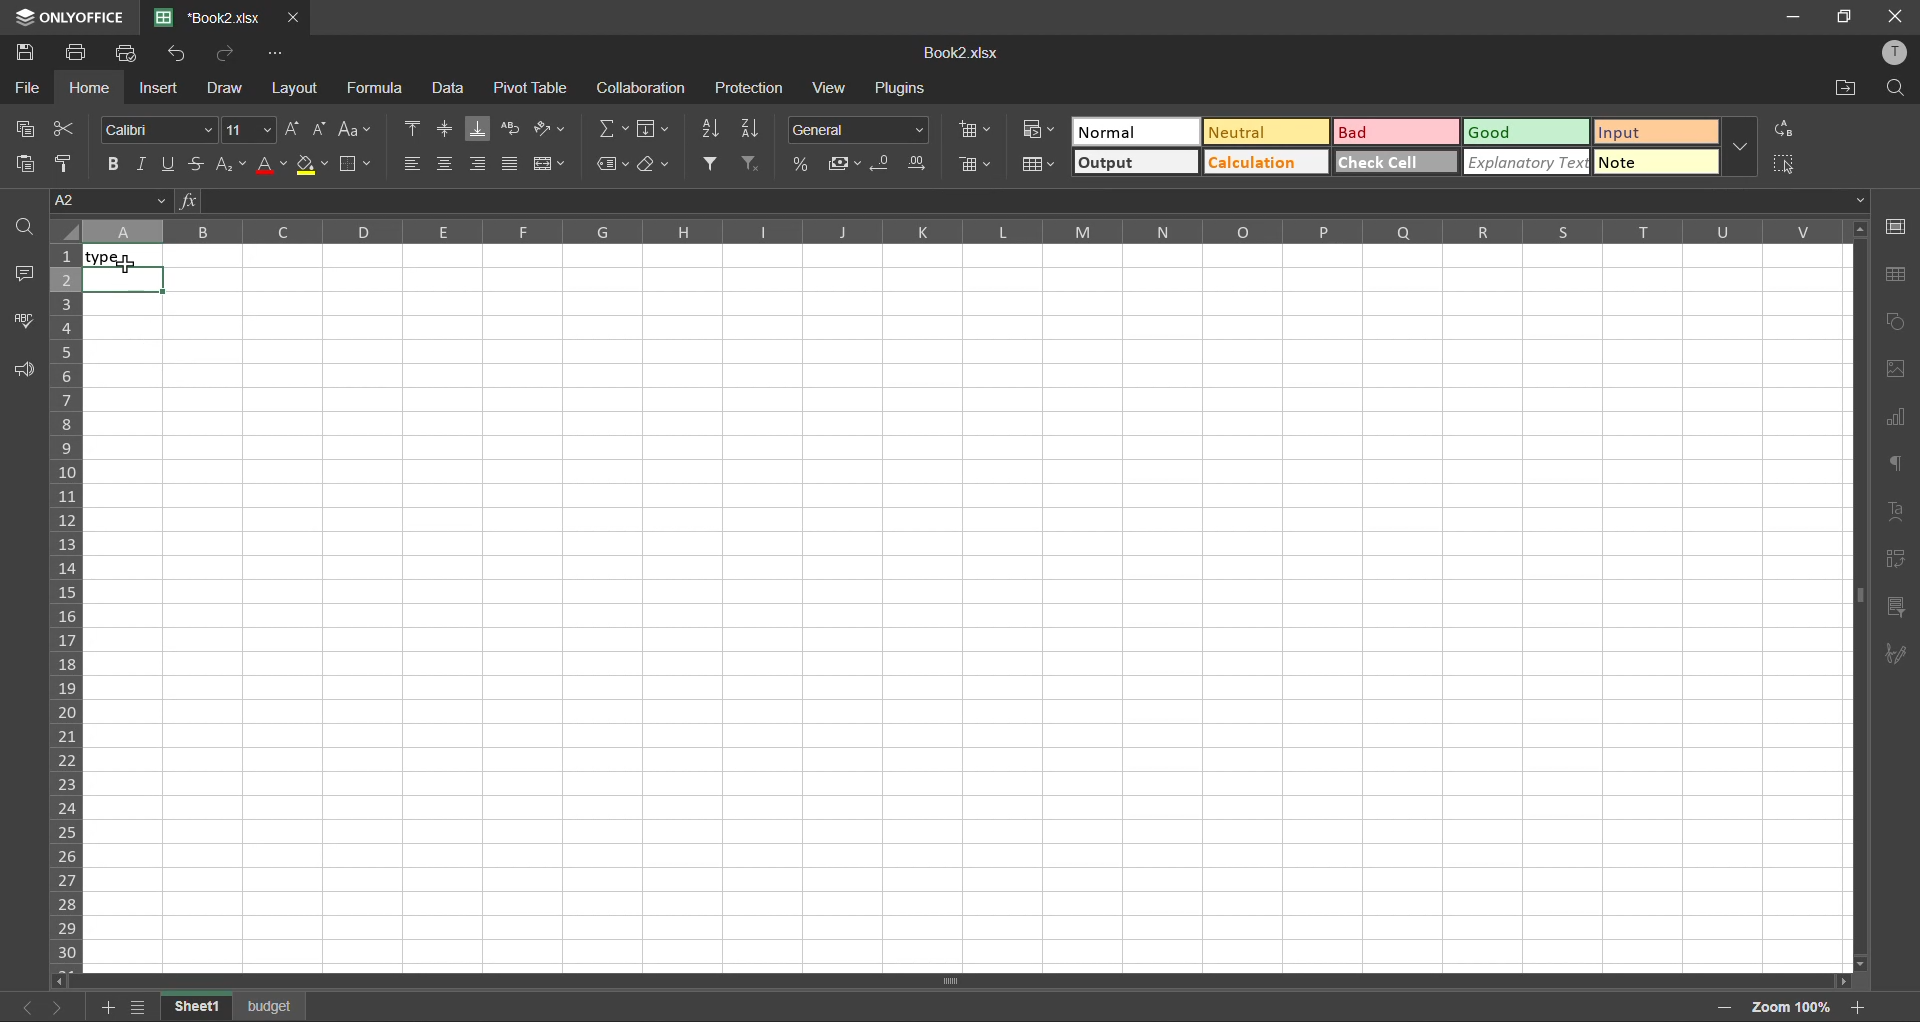 This screenshot has height=1022, width=1920. What do you see at coordinates (1654, 164) in the screenshot?
I see `note` at bounding box center [1654, 164].